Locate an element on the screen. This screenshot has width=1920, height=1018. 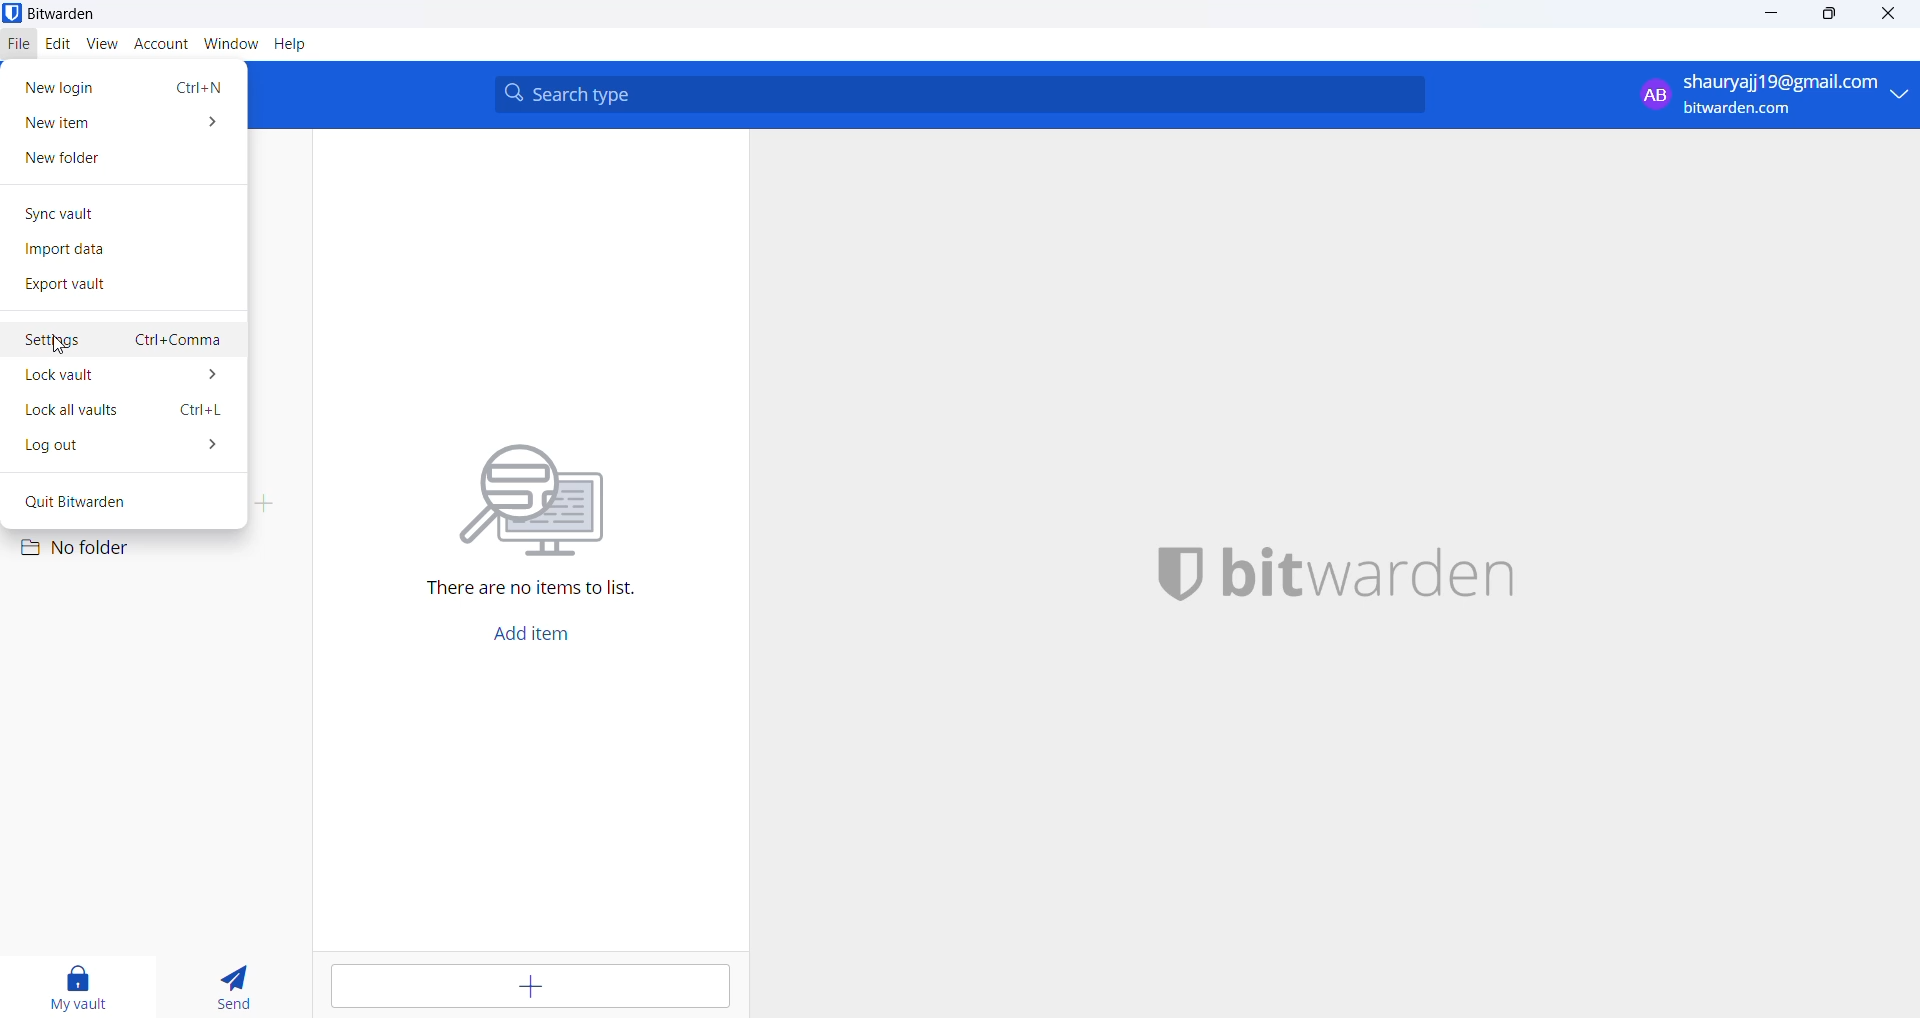
add item is located at coordinates (537, 990).